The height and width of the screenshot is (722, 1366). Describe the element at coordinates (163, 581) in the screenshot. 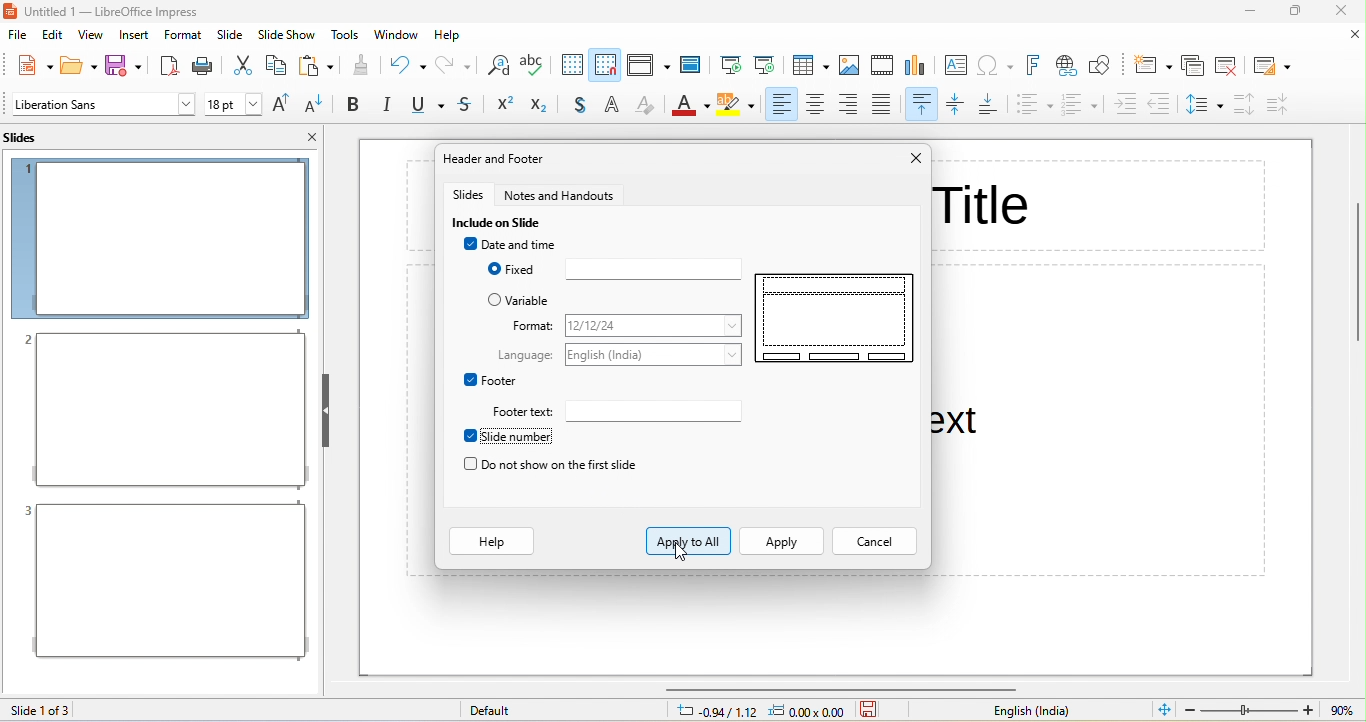

I see `slide 3` at that location.